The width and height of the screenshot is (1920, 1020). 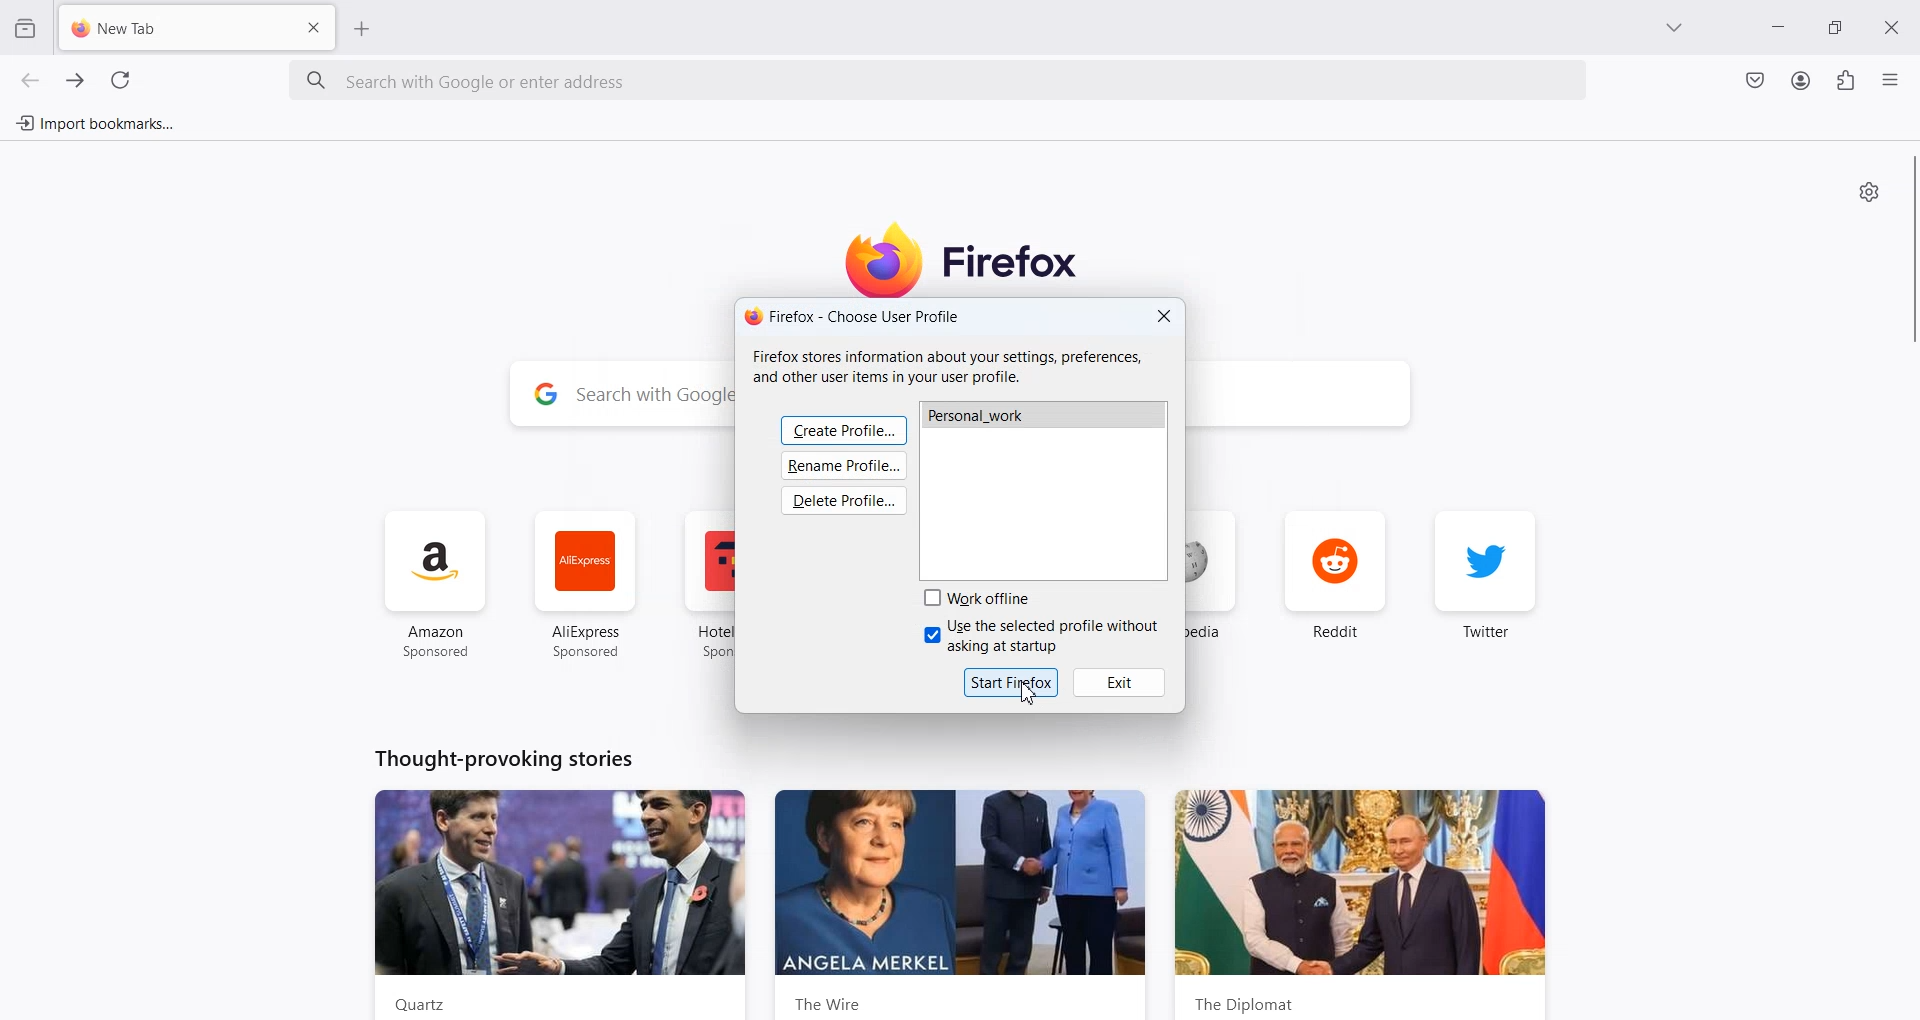 What do you see at coordinates (1892, 79) in the screenshot?
I see `Open Application menu` at bounding box center [1892, 79].